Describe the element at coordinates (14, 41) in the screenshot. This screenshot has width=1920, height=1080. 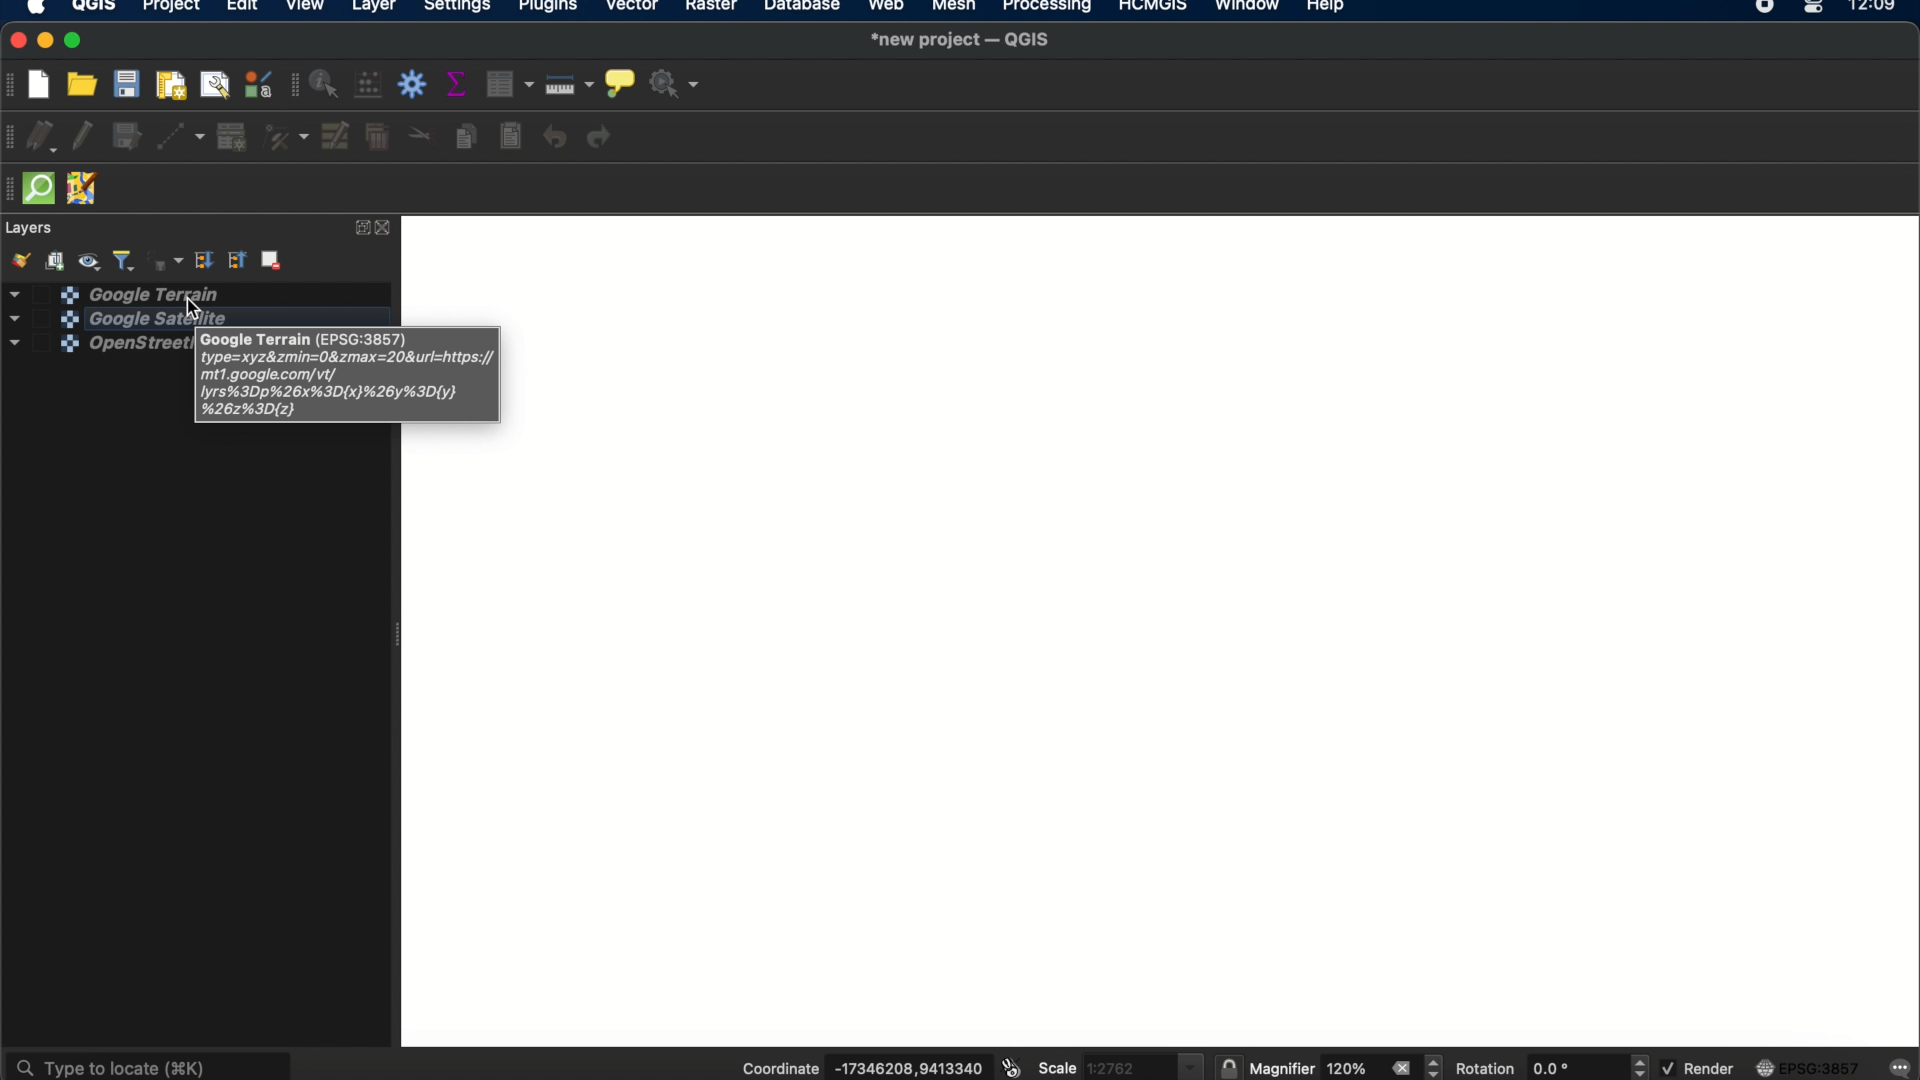
I see `close` at that location.